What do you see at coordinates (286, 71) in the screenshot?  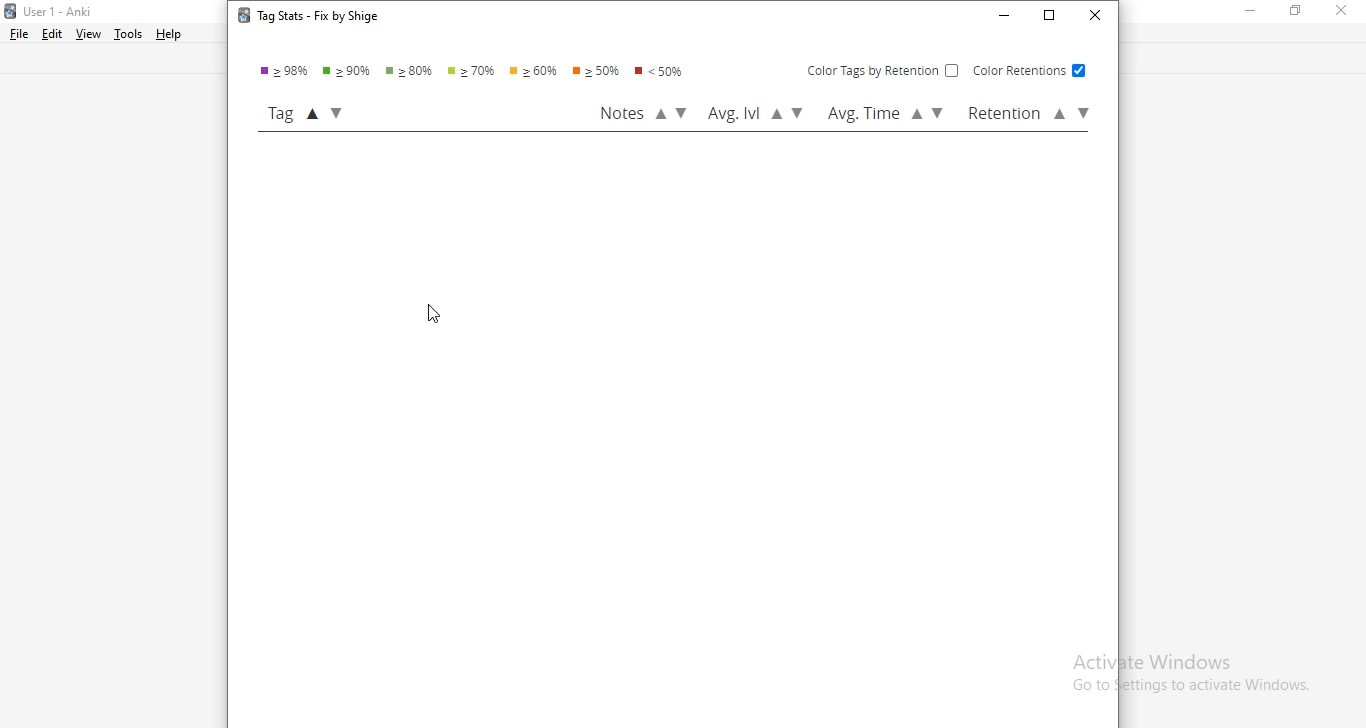 I see `>98%` at bounding box center [286, 71].